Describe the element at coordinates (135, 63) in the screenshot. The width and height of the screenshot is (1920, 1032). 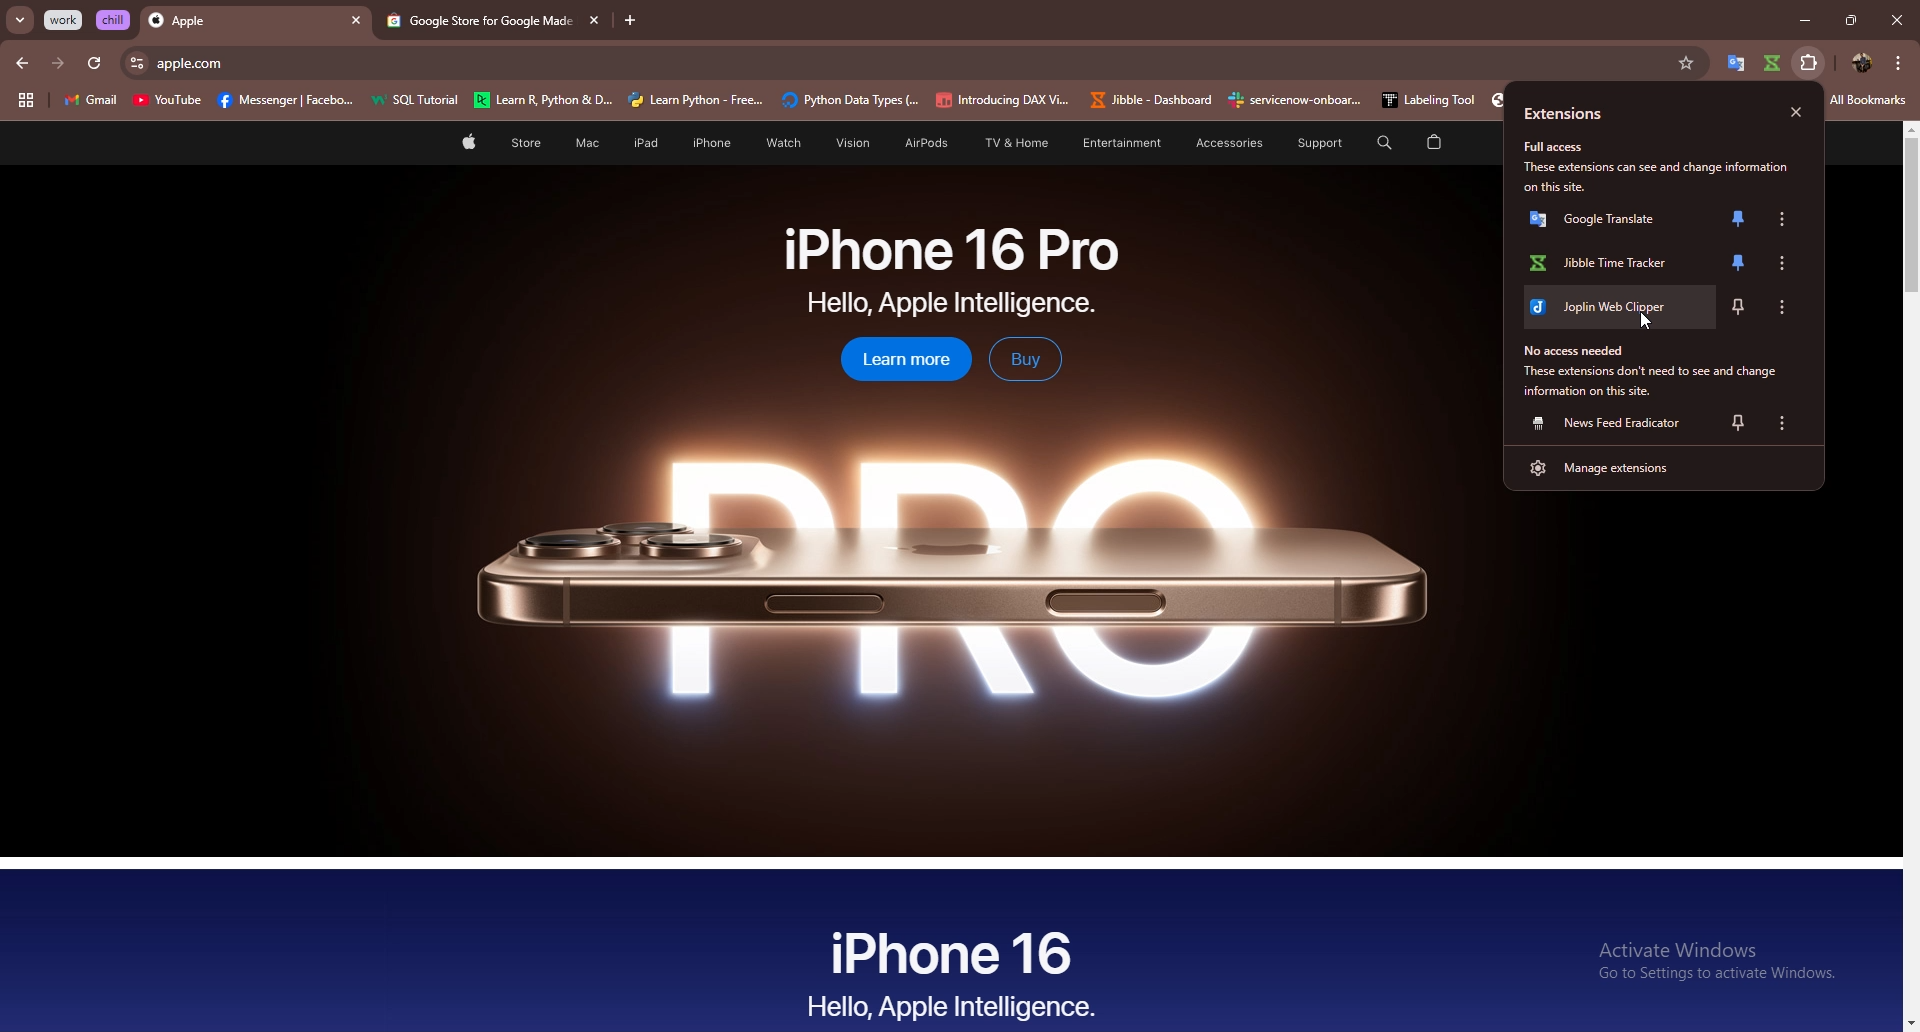
I see `site settings` at that location.